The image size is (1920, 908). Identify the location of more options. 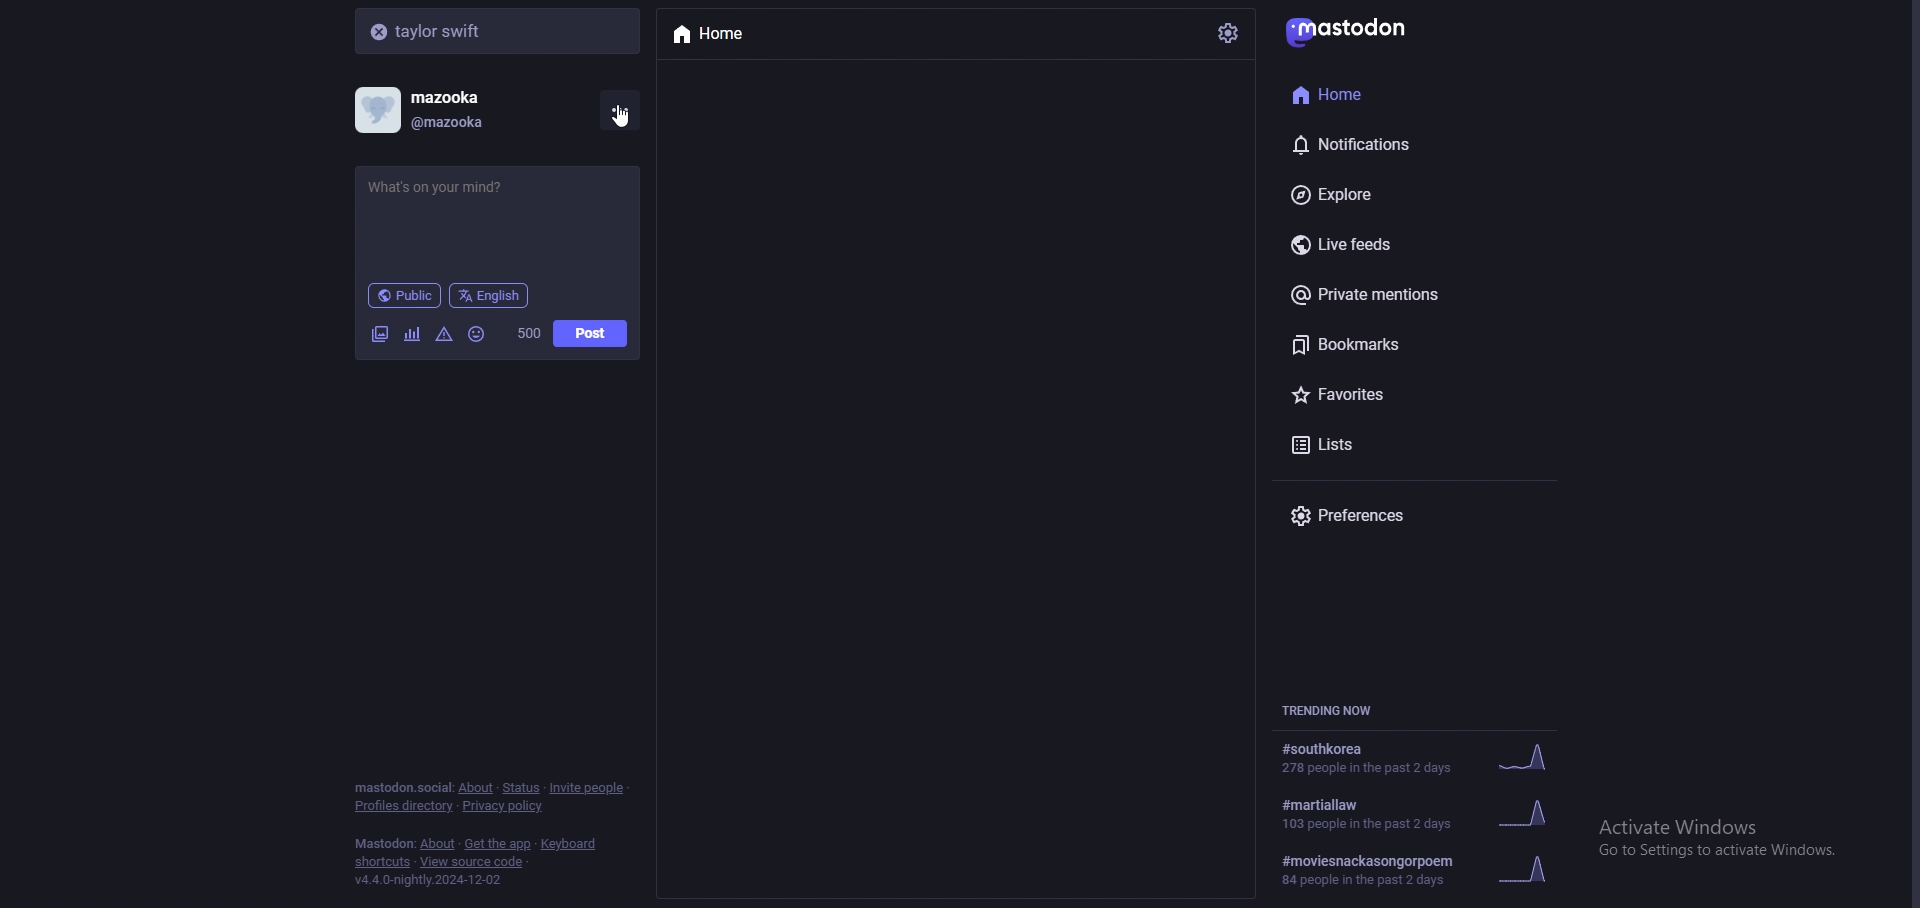
(618, 109).